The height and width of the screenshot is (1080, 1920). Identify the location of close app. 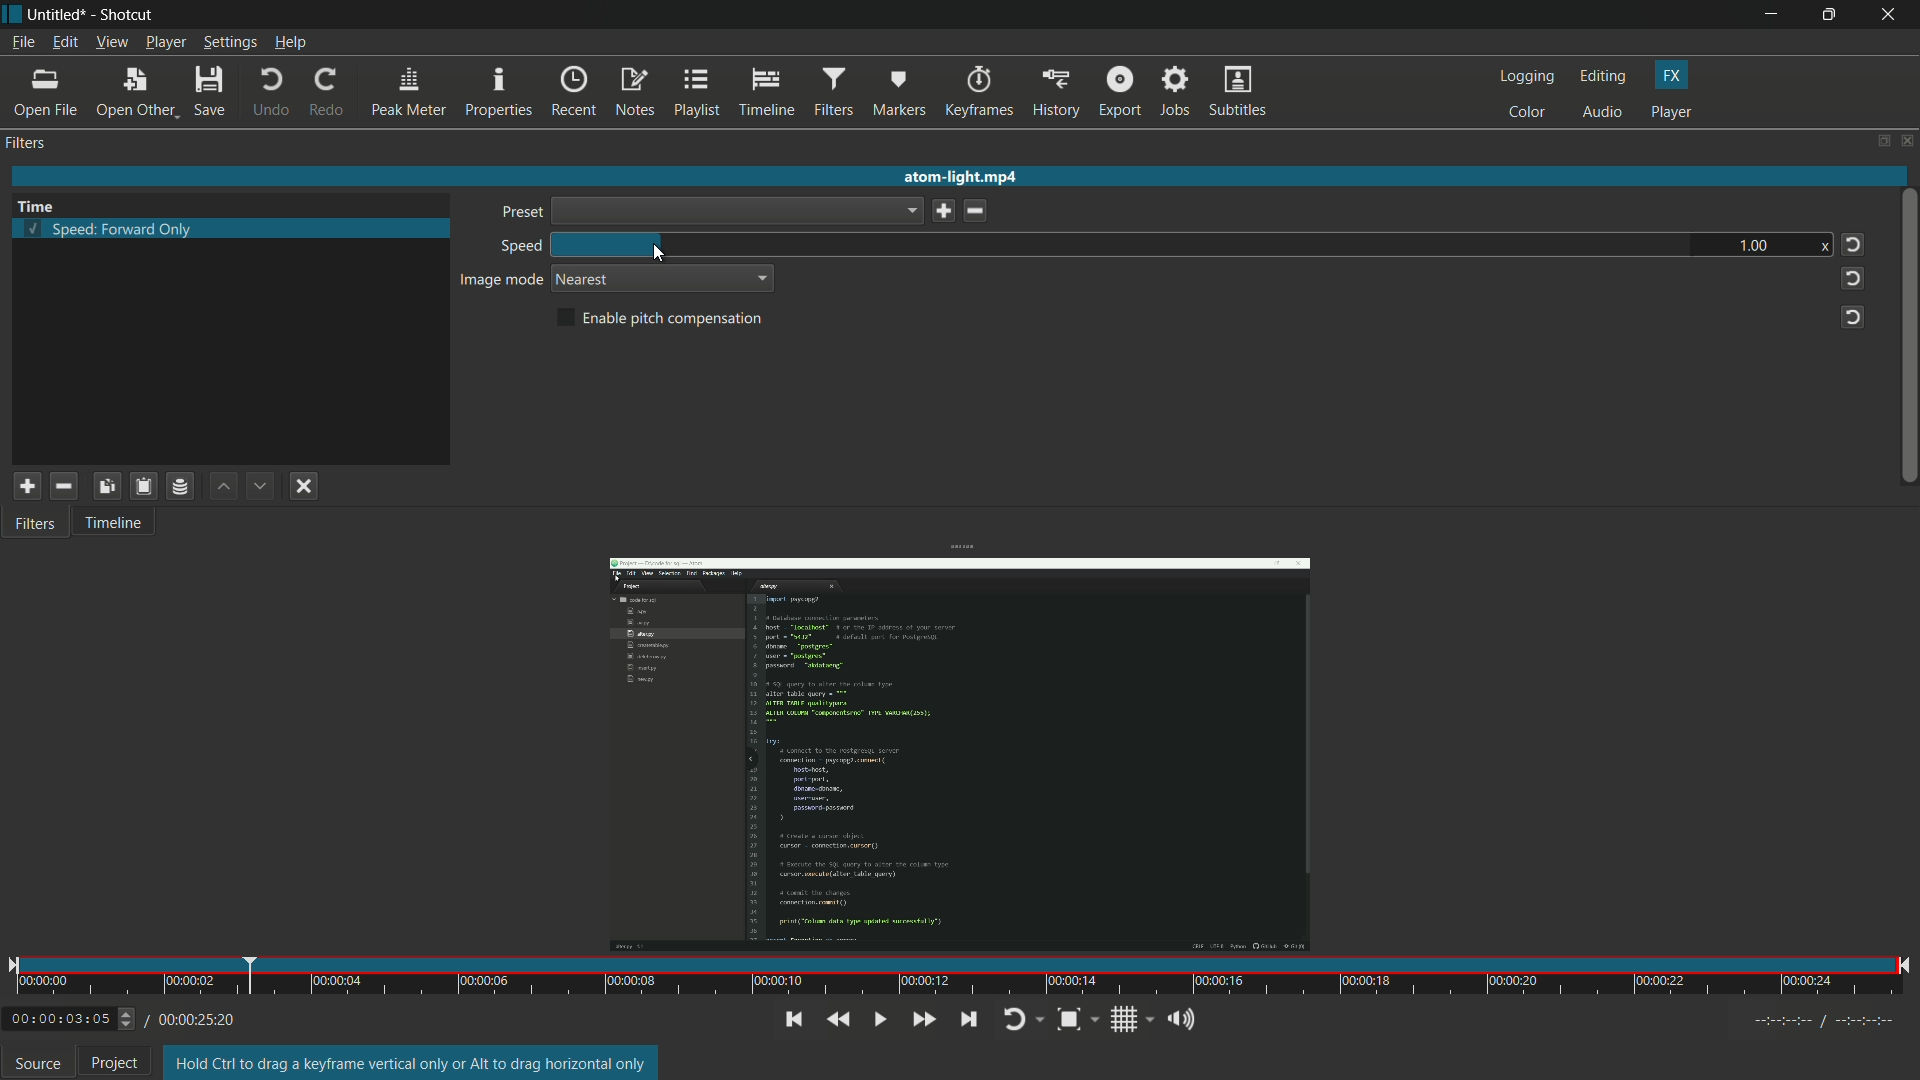
(1892, 14).